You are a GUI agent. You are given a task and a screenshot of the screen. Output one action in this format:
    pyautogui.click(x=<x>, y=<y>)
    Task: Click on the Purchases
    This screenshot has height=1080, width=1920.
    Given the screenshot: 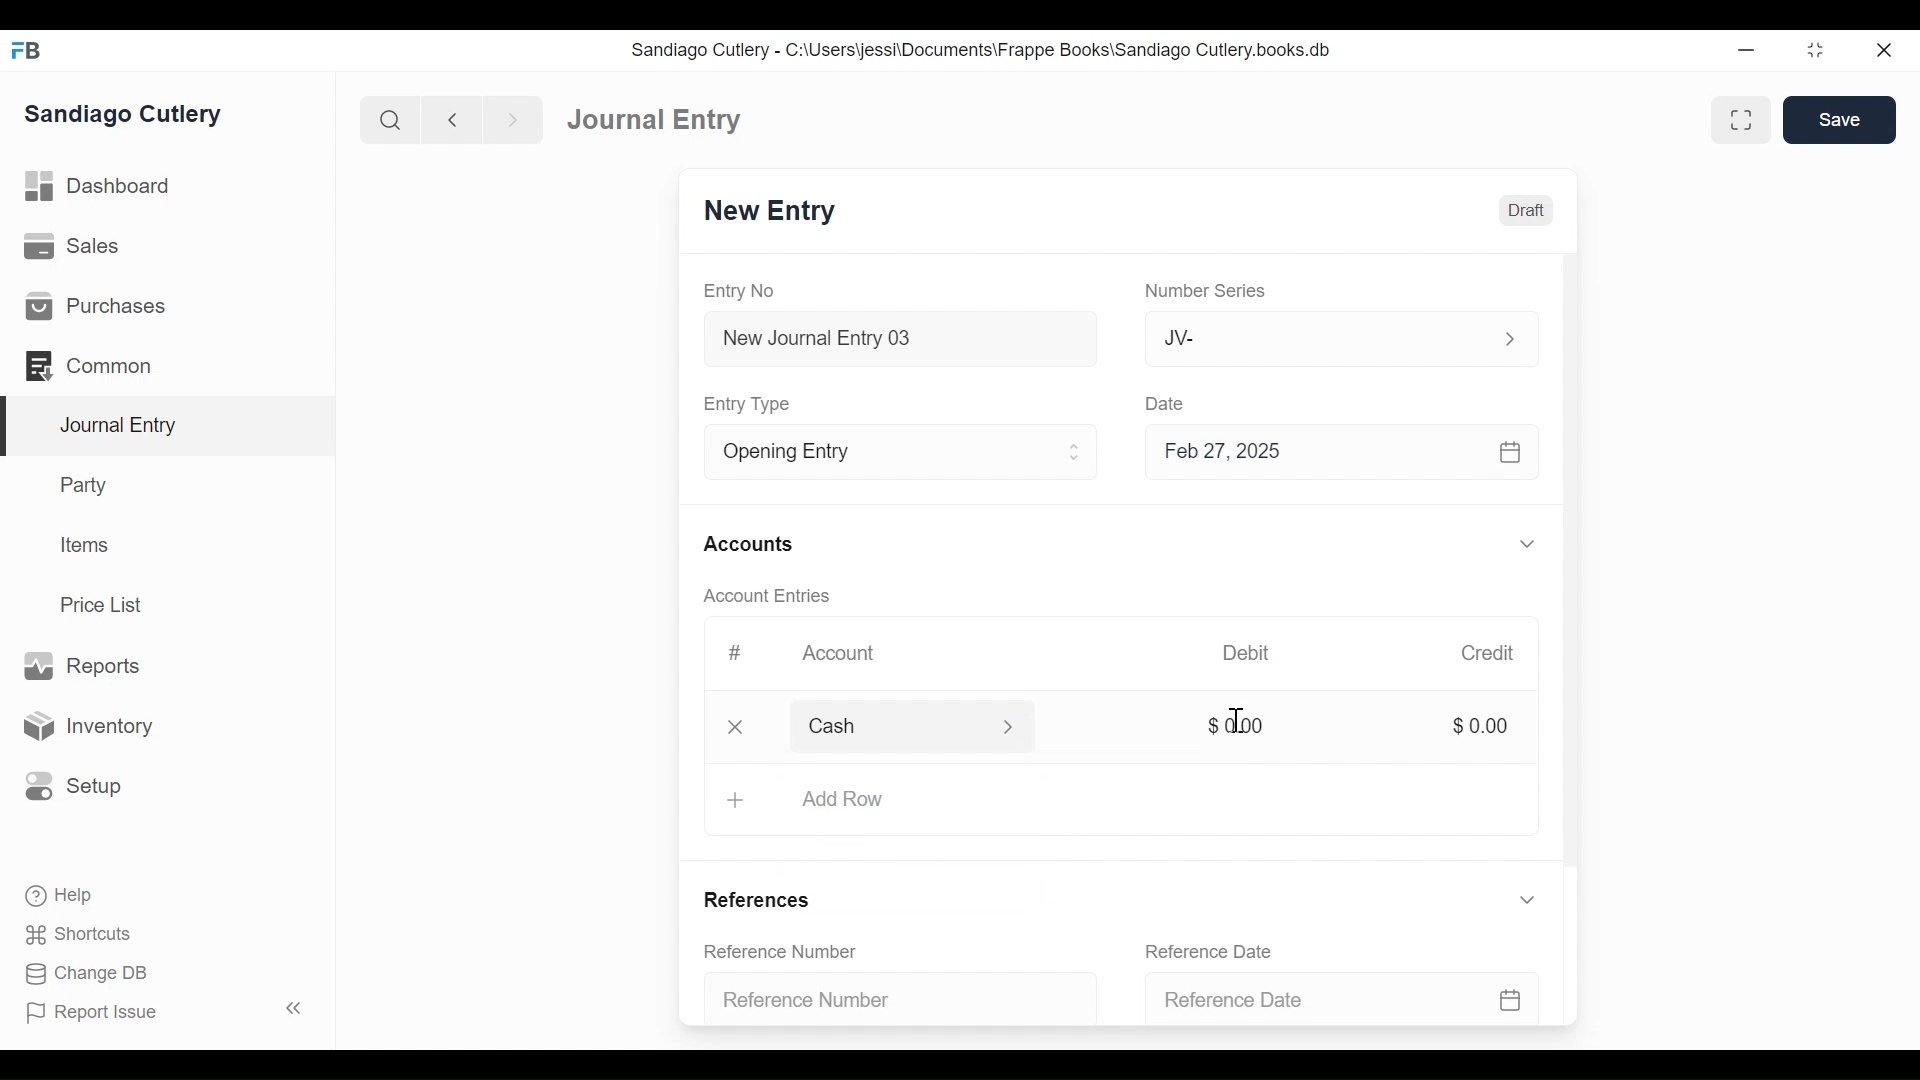 What is the action you would take?
    pyautogui.click(x=99, y=306)
    